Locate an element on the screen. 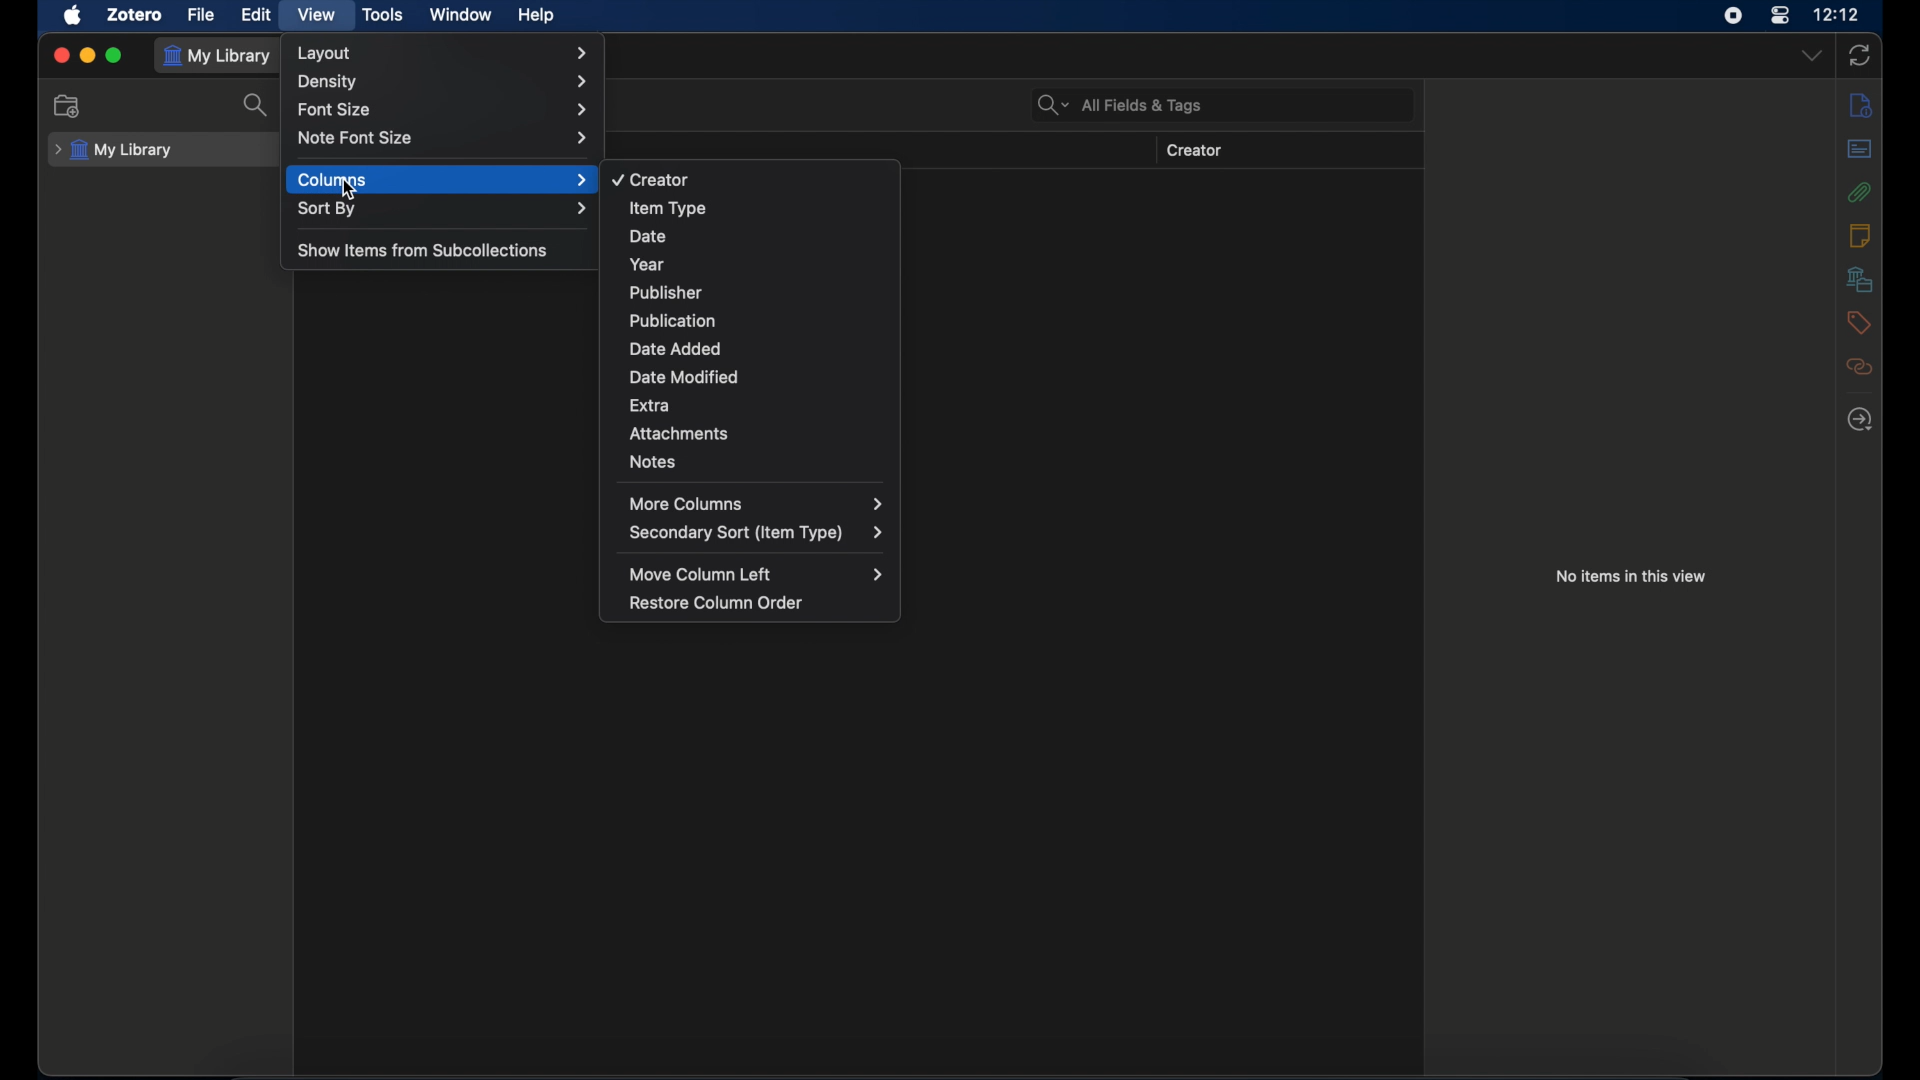 This screenshot has width=1920, height=1080. year is located at coordinates (644, 264).